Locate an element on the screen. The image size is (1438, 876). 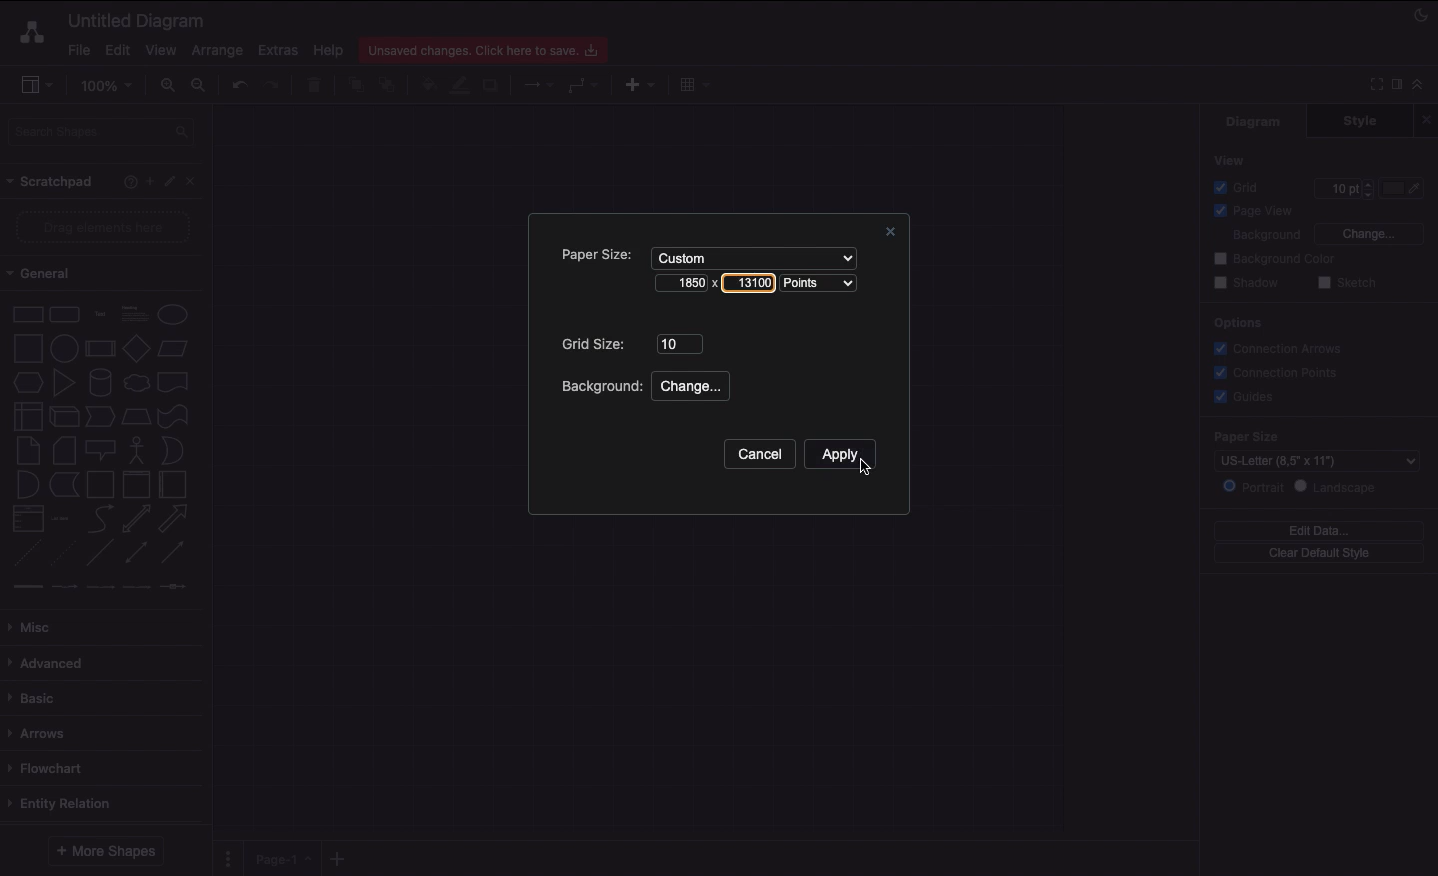
Help is located at coordinates (126, 181).